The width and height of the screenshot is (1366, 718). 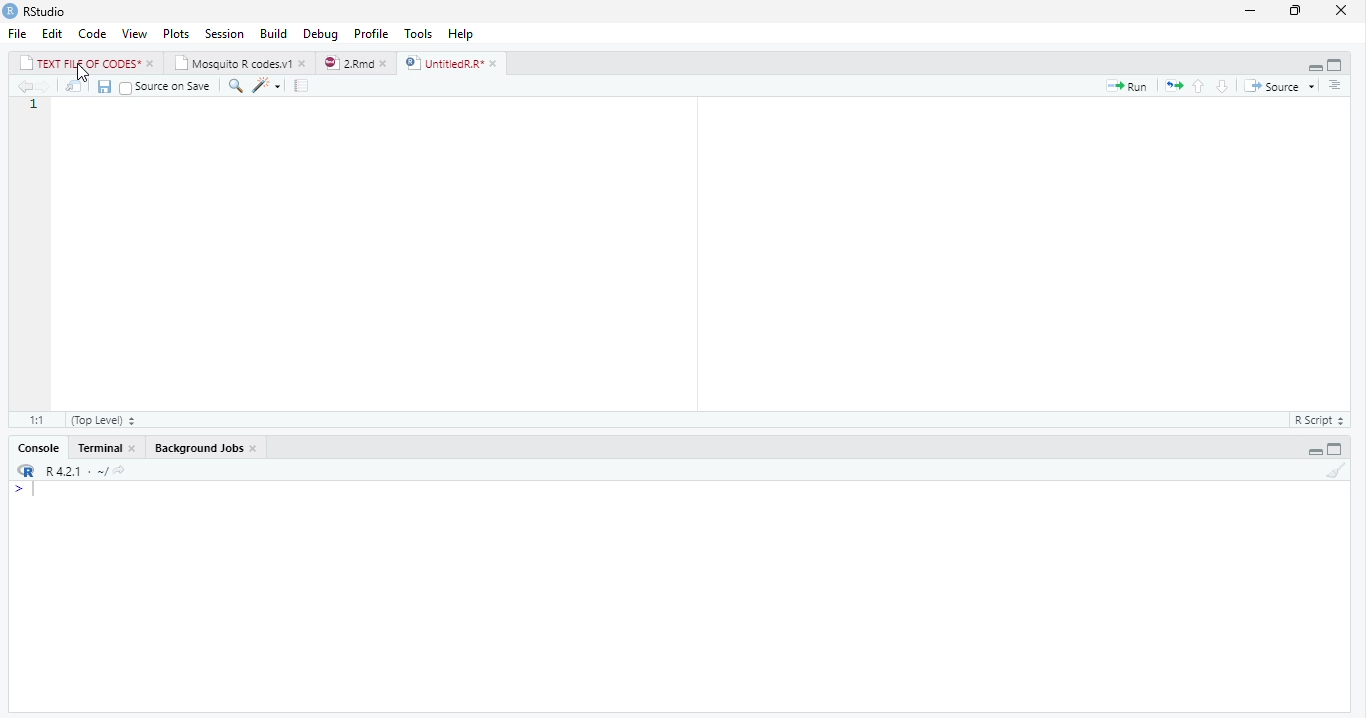 I want to click on close, so click(x=304, y=64).